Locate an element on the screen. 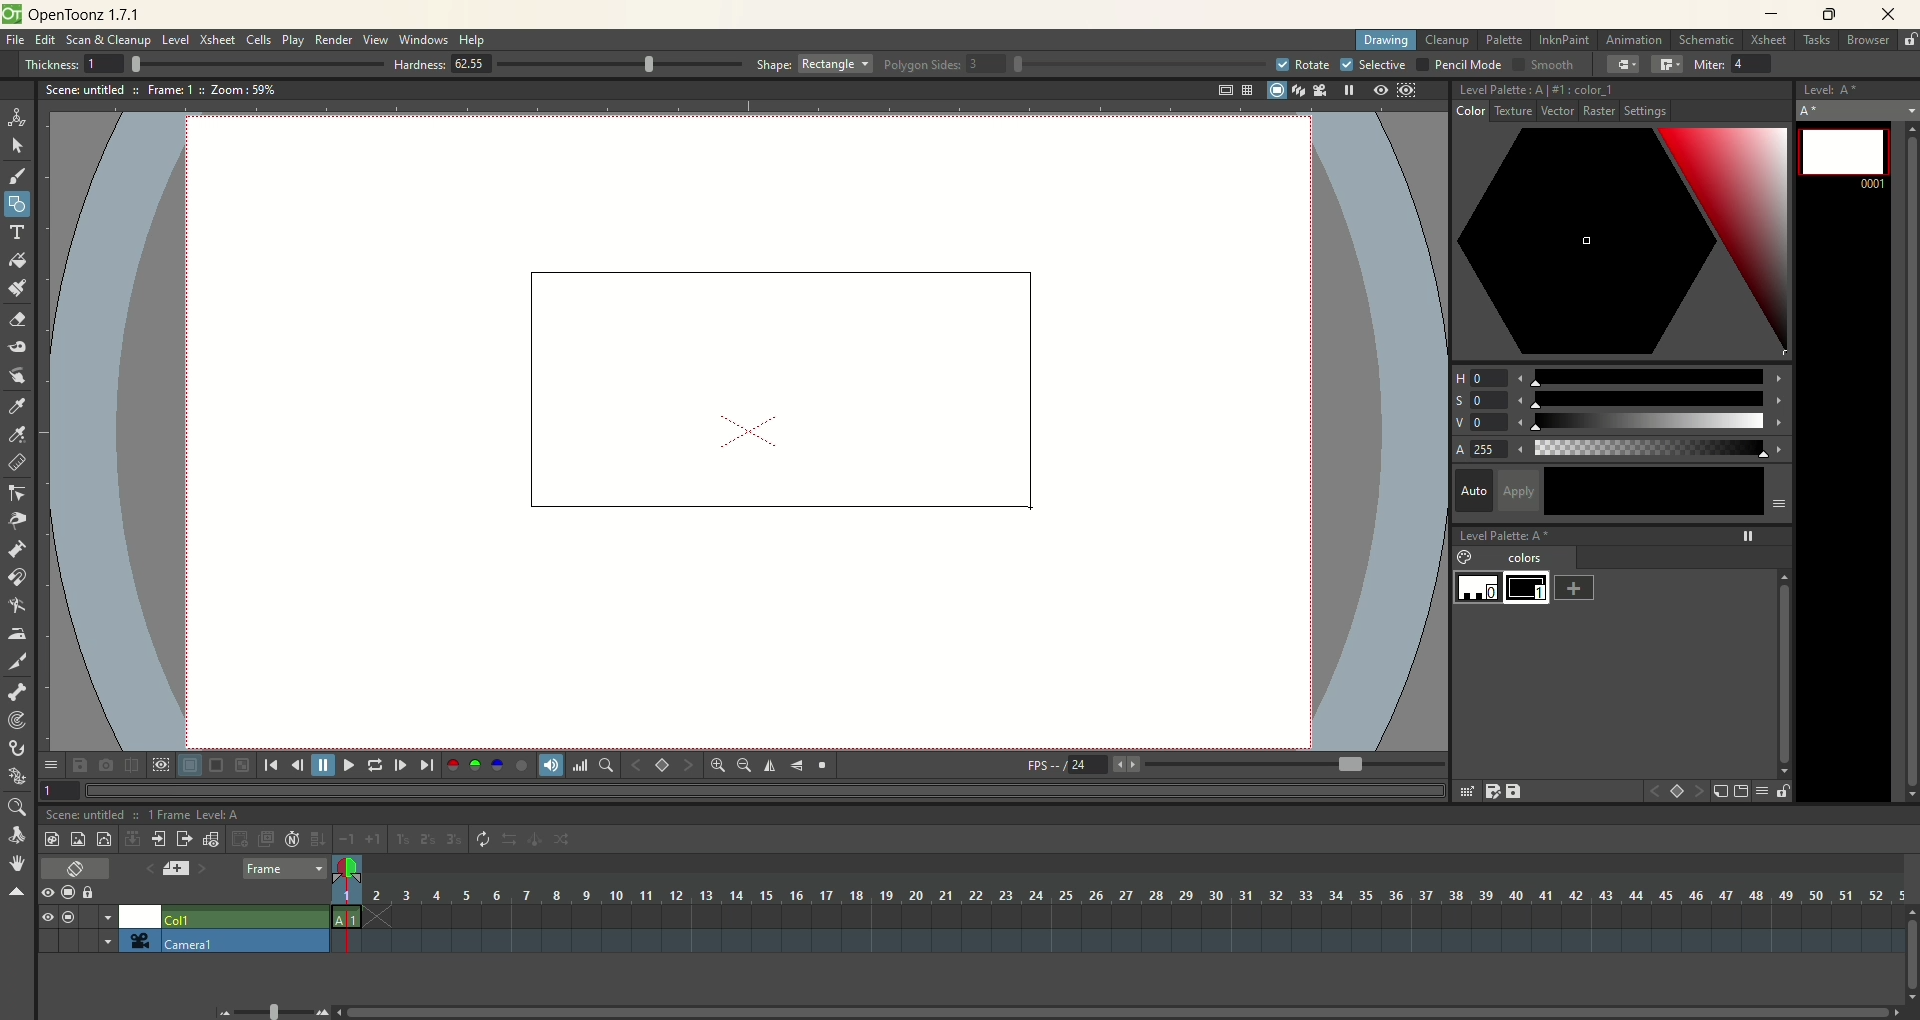 The image size is (1920, 1020). increase steo is located at coordinates (376, 839).